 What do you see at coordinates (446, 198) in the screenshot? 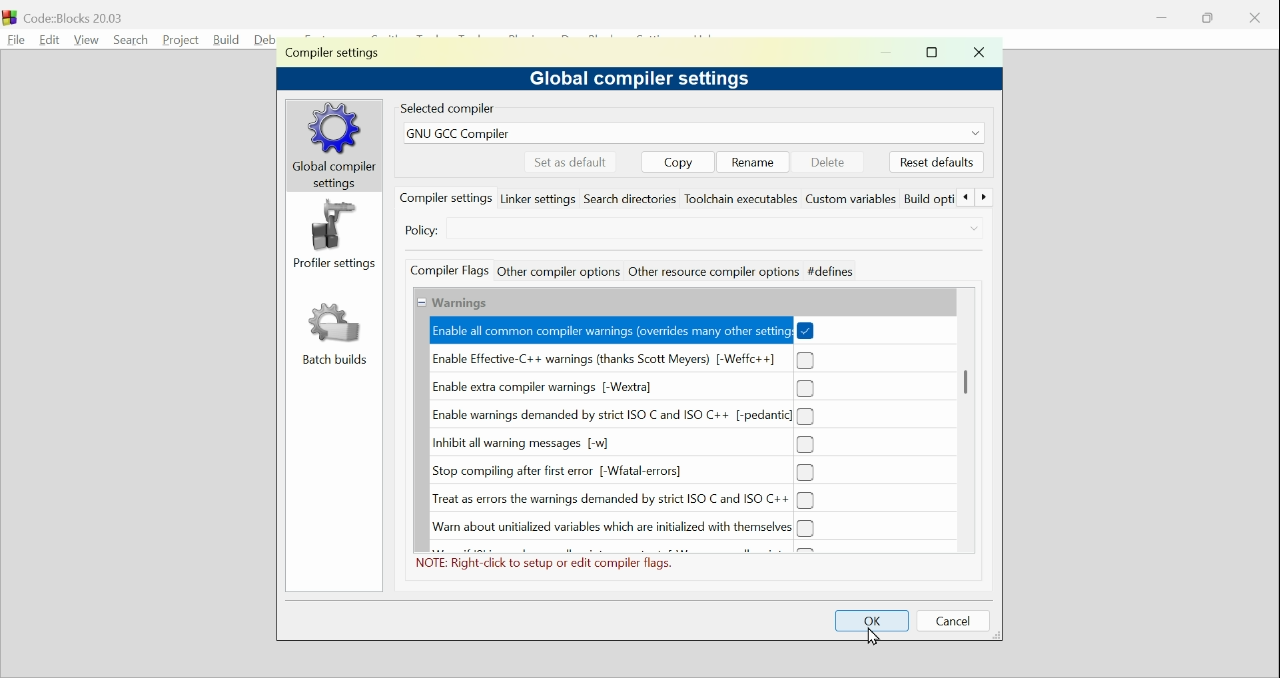
I see `compiler settings ` at bounding box center [446, 198].